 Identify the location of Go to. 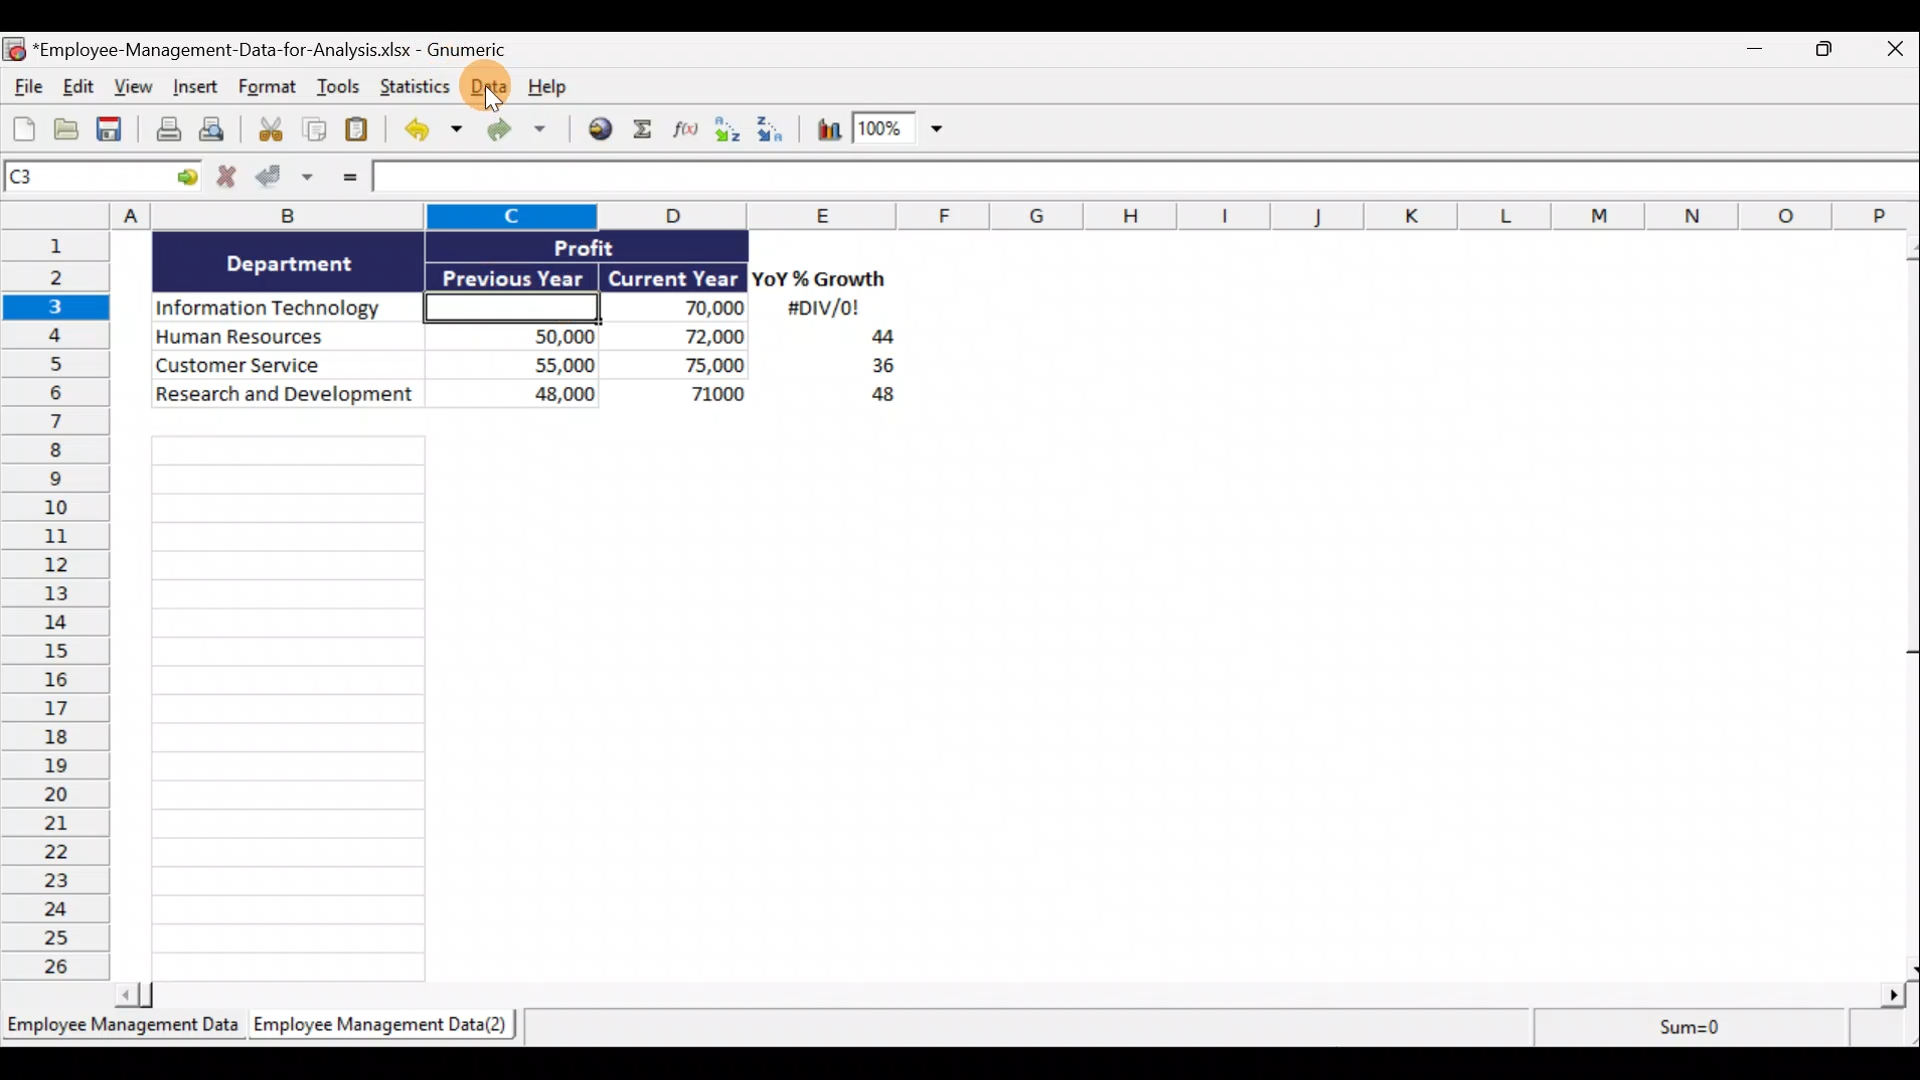
(187, 178).